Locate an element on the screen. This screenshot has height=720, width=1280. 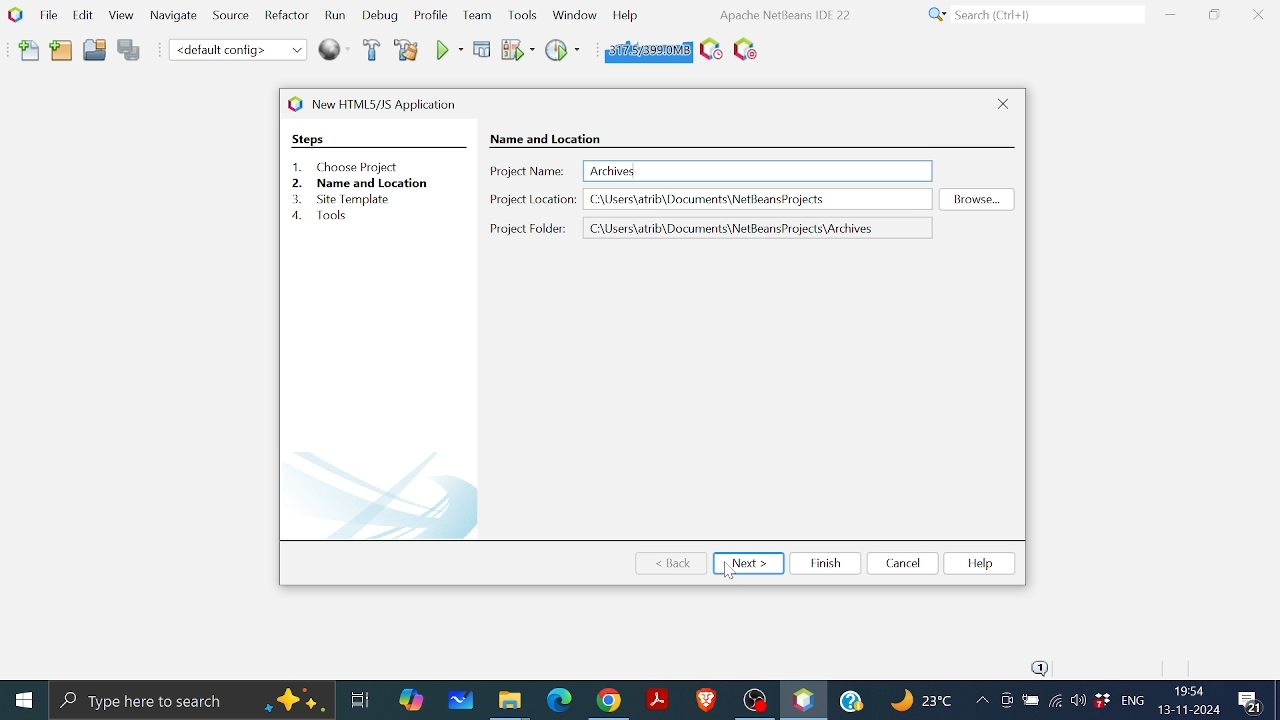
Help is located at coordinates (979, 563).